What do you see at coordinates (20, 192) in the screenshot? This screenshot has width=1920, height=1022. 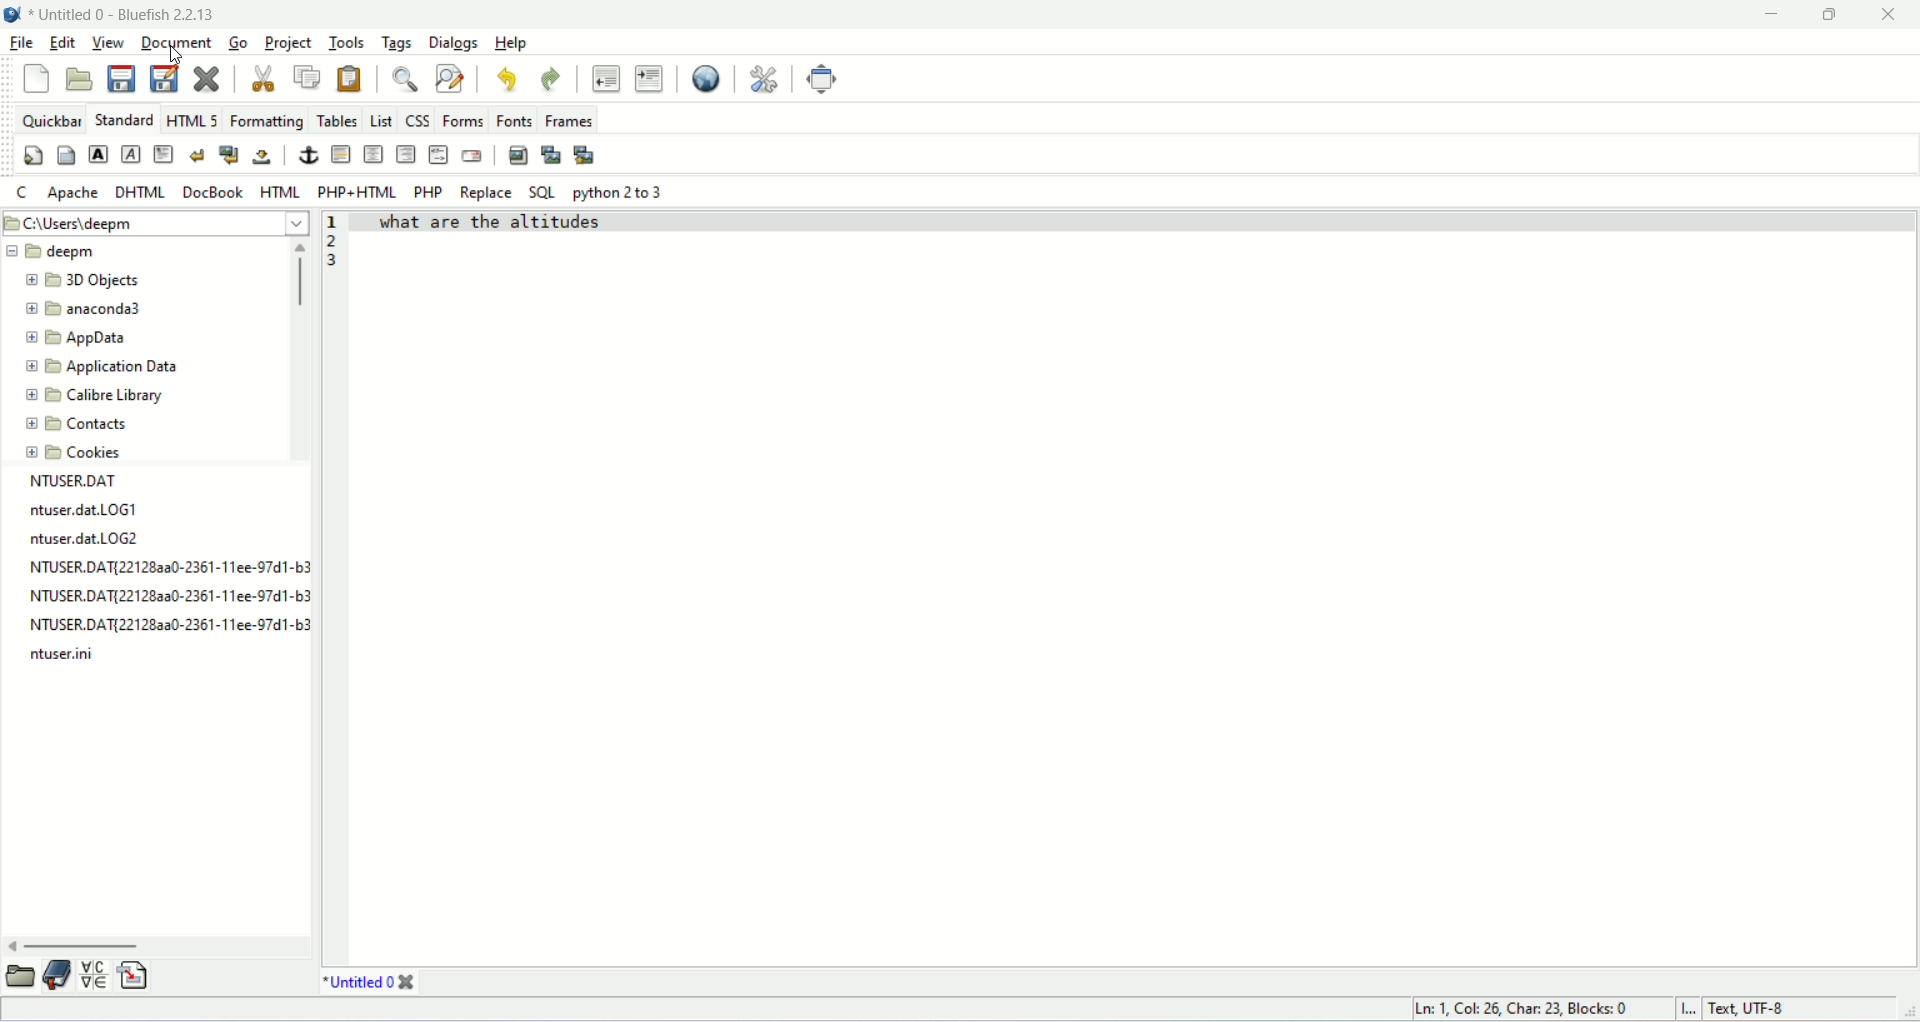 I see `C` at bounding box center [20, 192].